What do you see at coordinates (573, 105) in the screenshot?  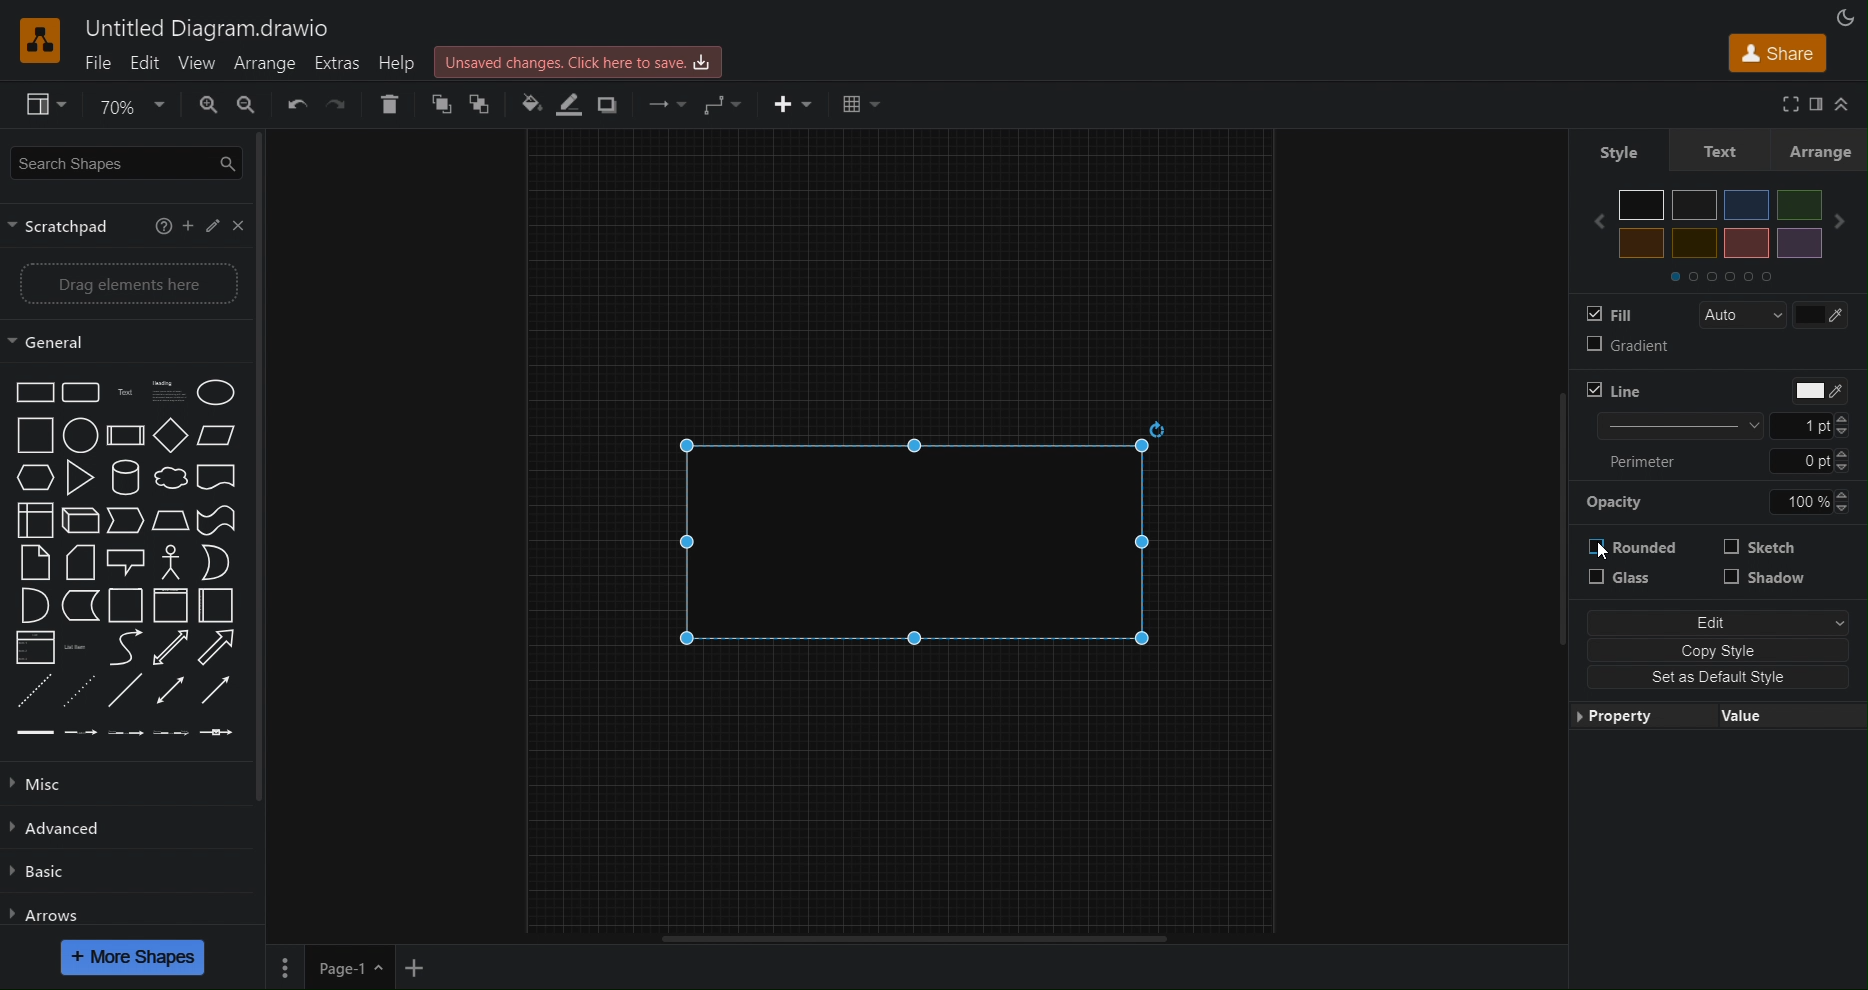 I see `Line Color` at bounding box center [573, 105].